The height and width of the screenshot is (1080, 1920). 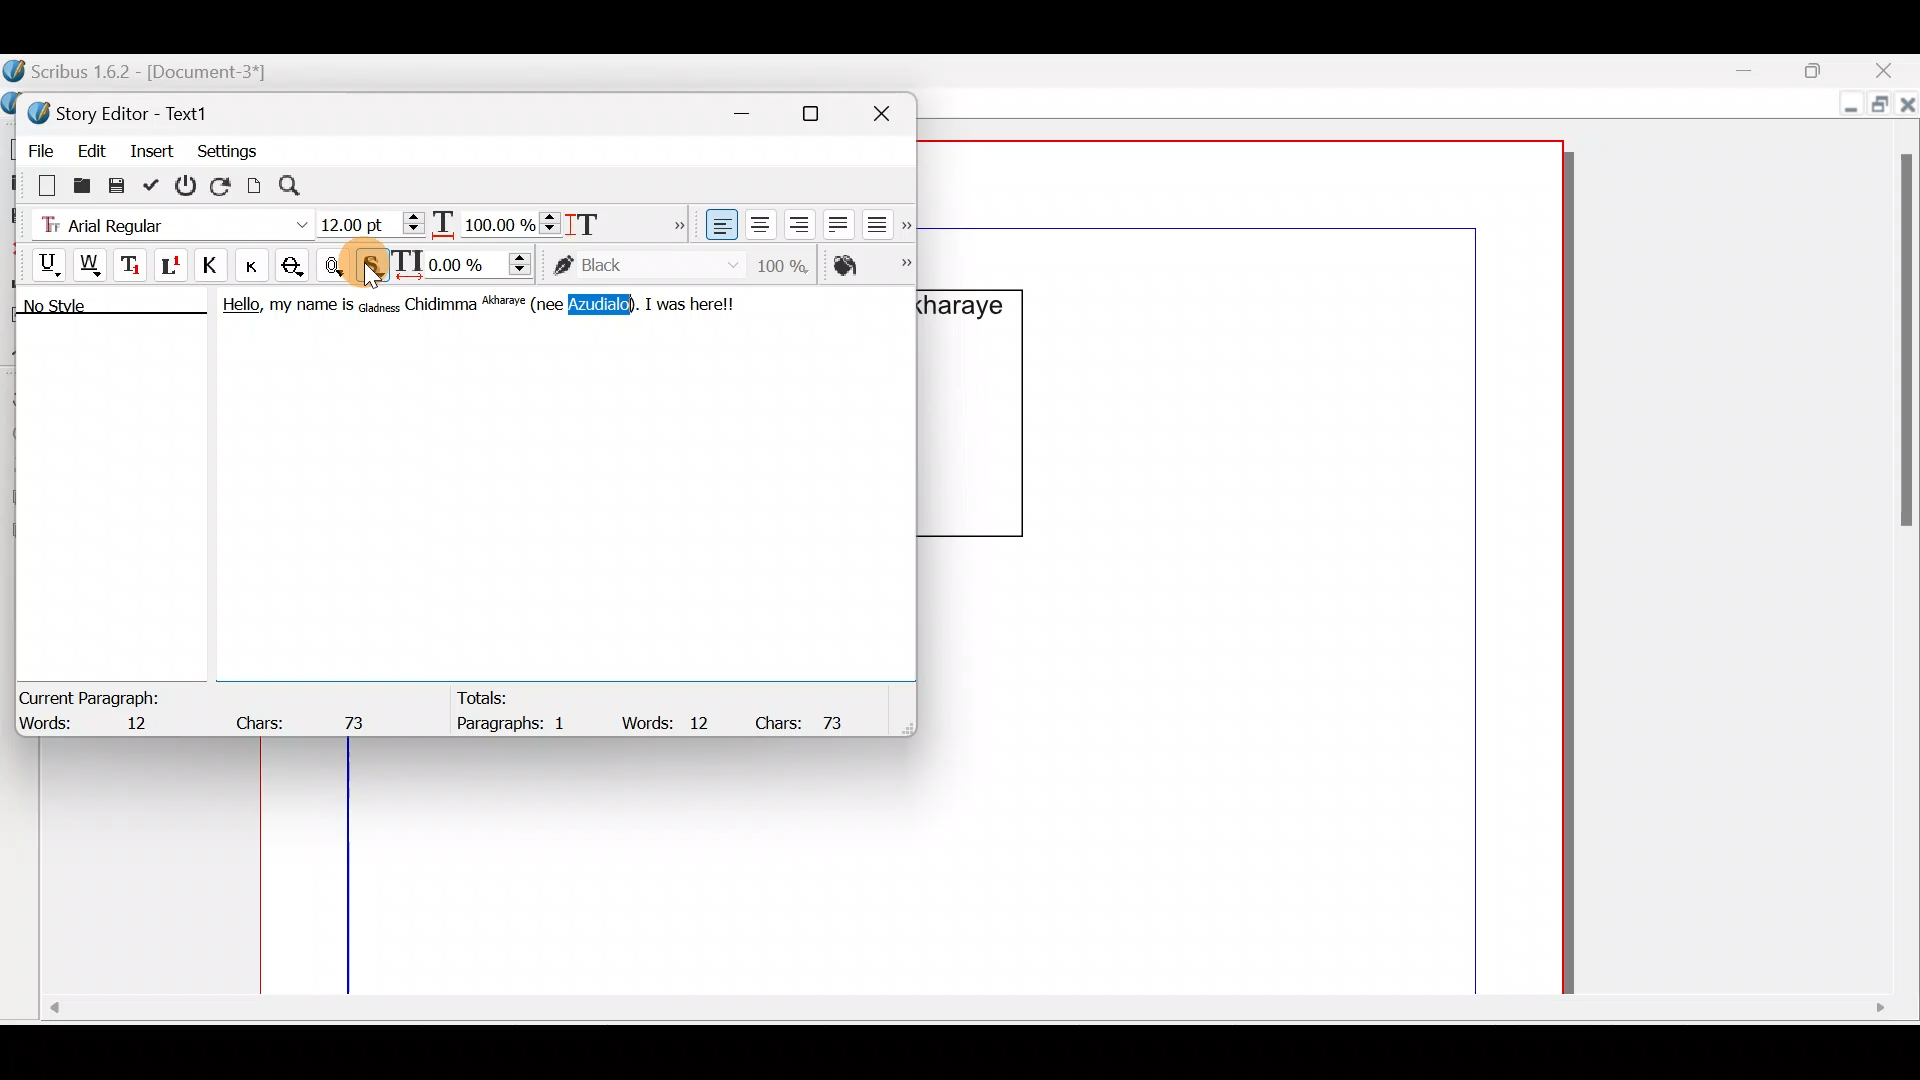 I want to click on Subscript, so click(x=133, y=263).